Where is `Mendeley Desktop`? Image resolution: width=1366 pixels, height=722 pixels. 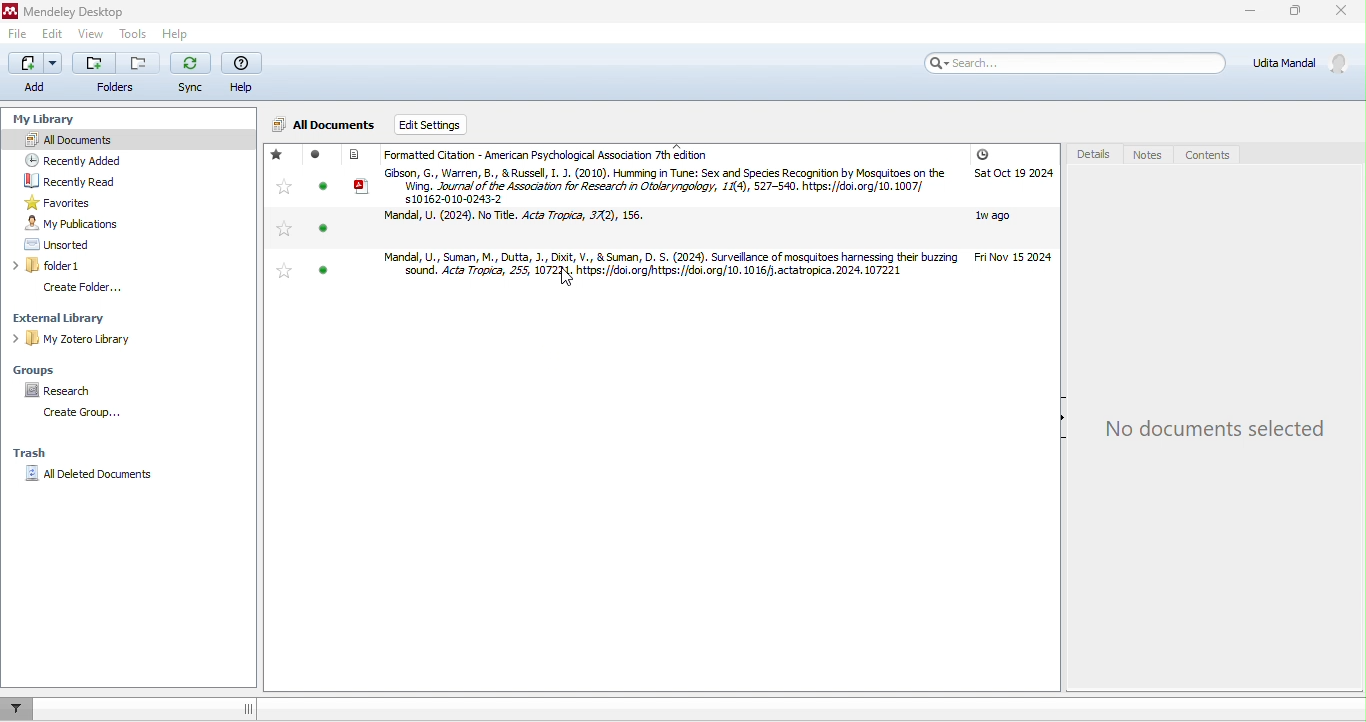
Mendeley Desktop is located at coordinates (68, 12).